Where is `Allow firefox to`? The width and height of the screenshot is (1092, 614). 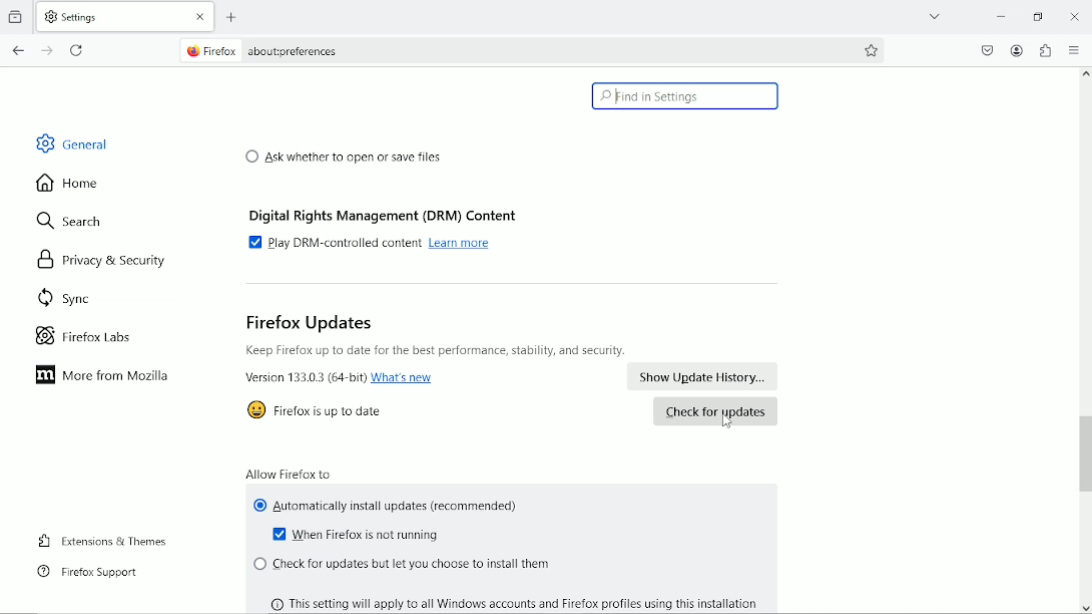 Allow firefox to is located at coordinates (289, 471).